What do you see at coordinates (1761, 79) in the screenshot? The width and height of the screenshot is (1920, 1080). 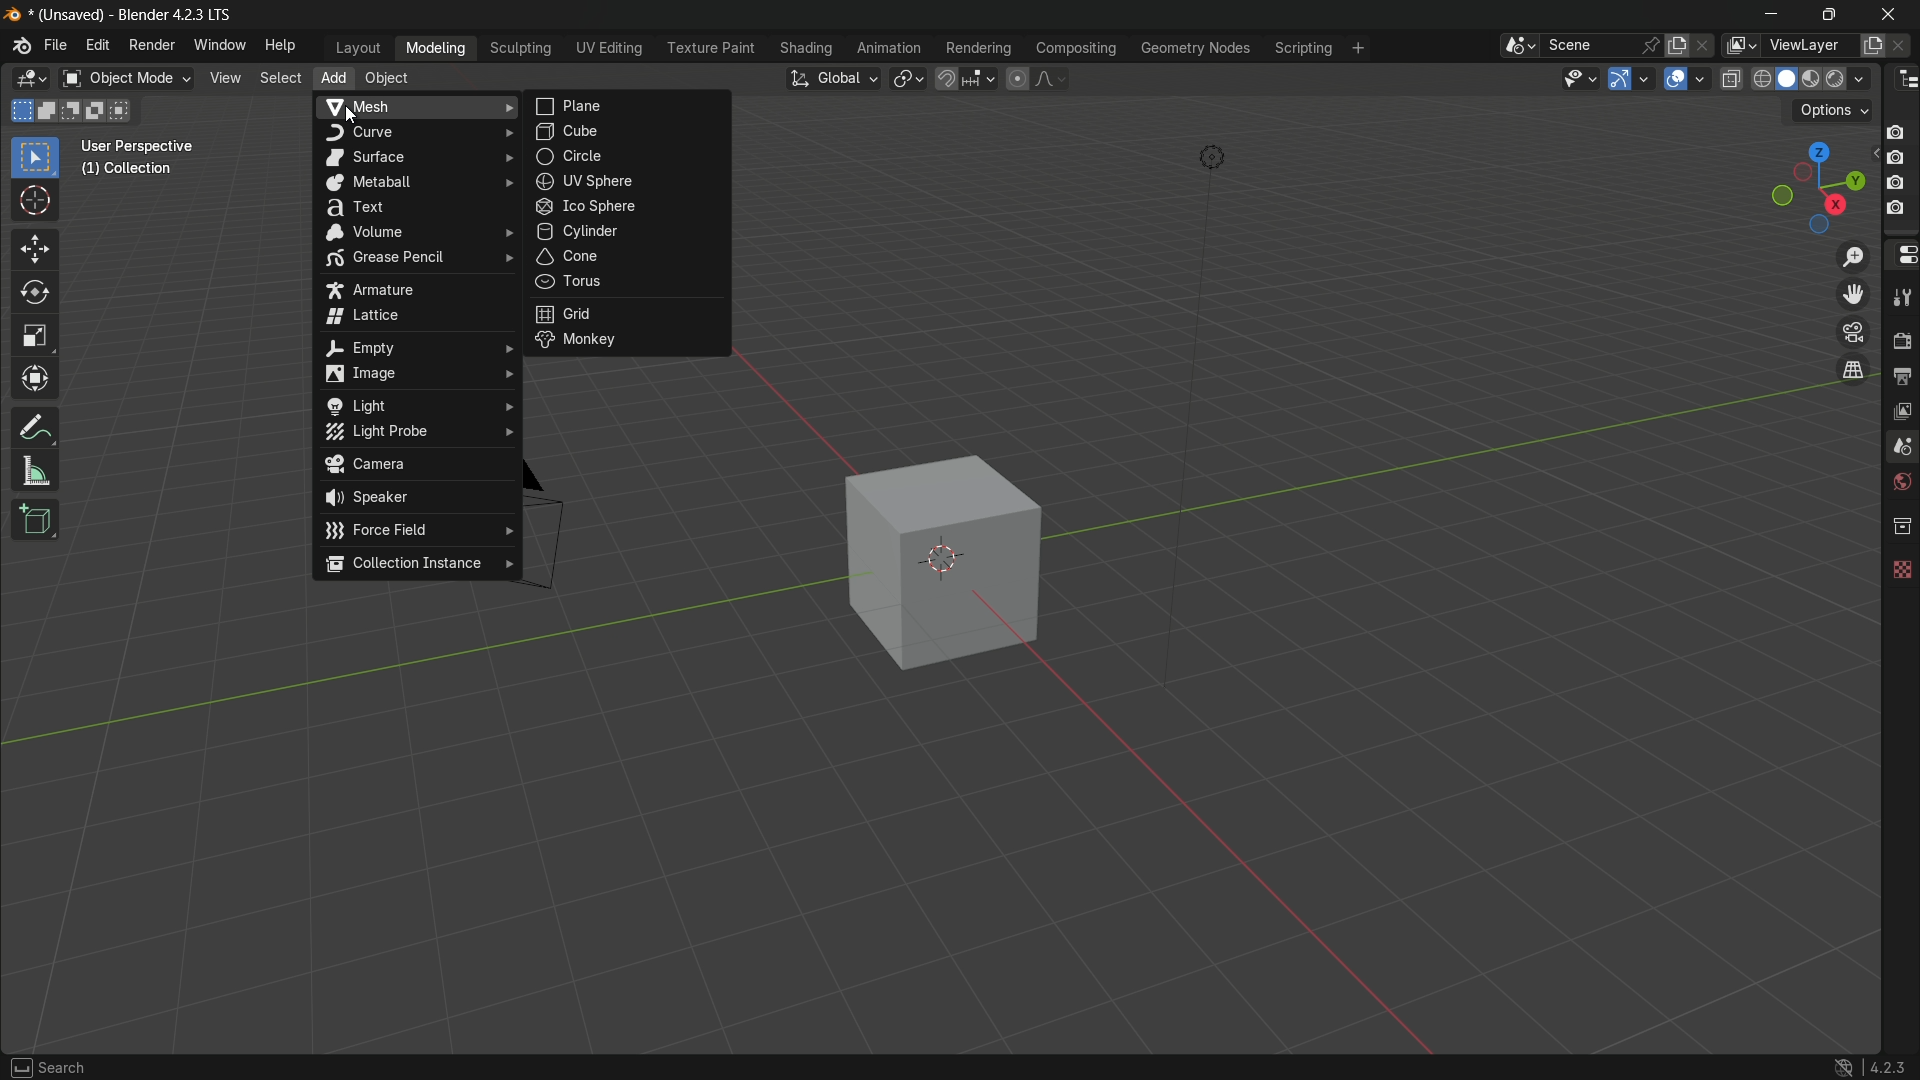 I see `wireframe display` at bounding box center [1761, 79].